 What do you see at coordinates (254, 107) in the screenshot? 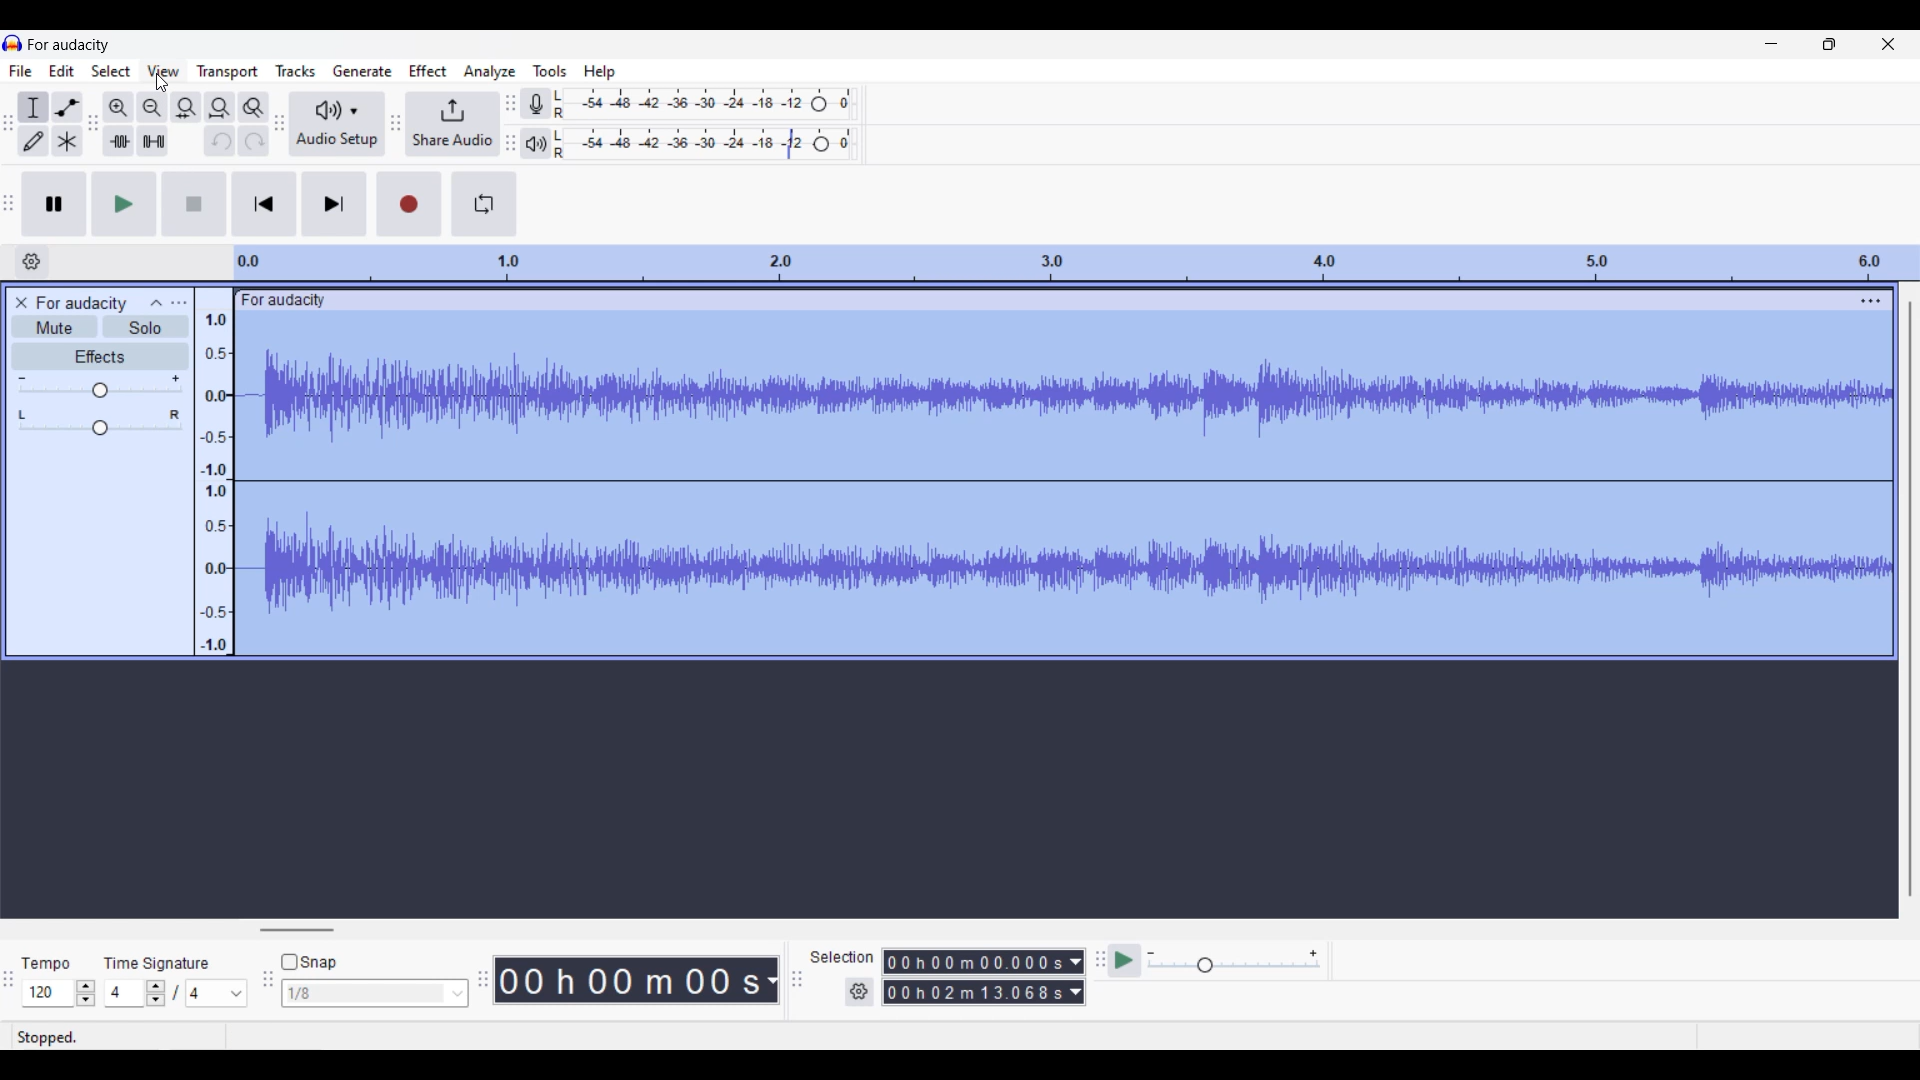
I see `Zoom toggle` at bounding box center [254, 107].